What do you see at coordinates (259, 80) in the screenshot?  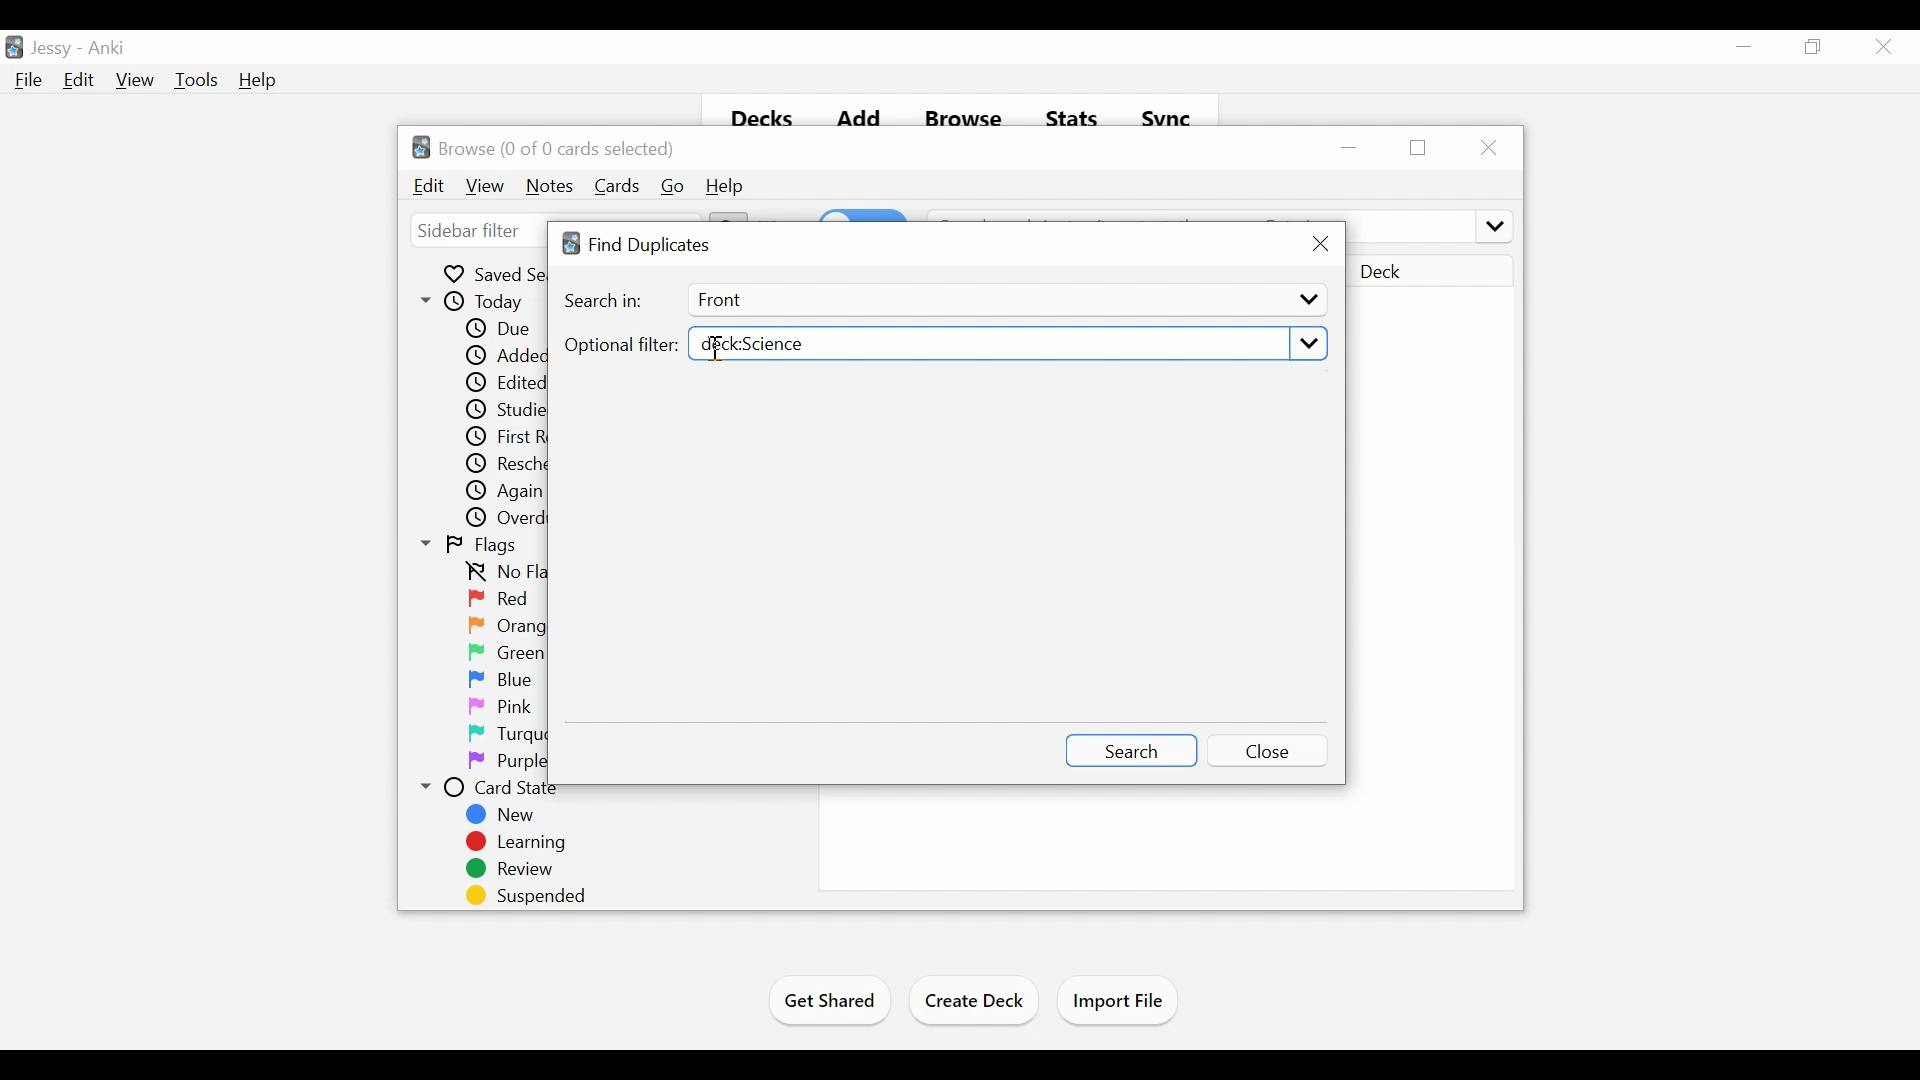 I see `Help` at bounding box center [259, 80].